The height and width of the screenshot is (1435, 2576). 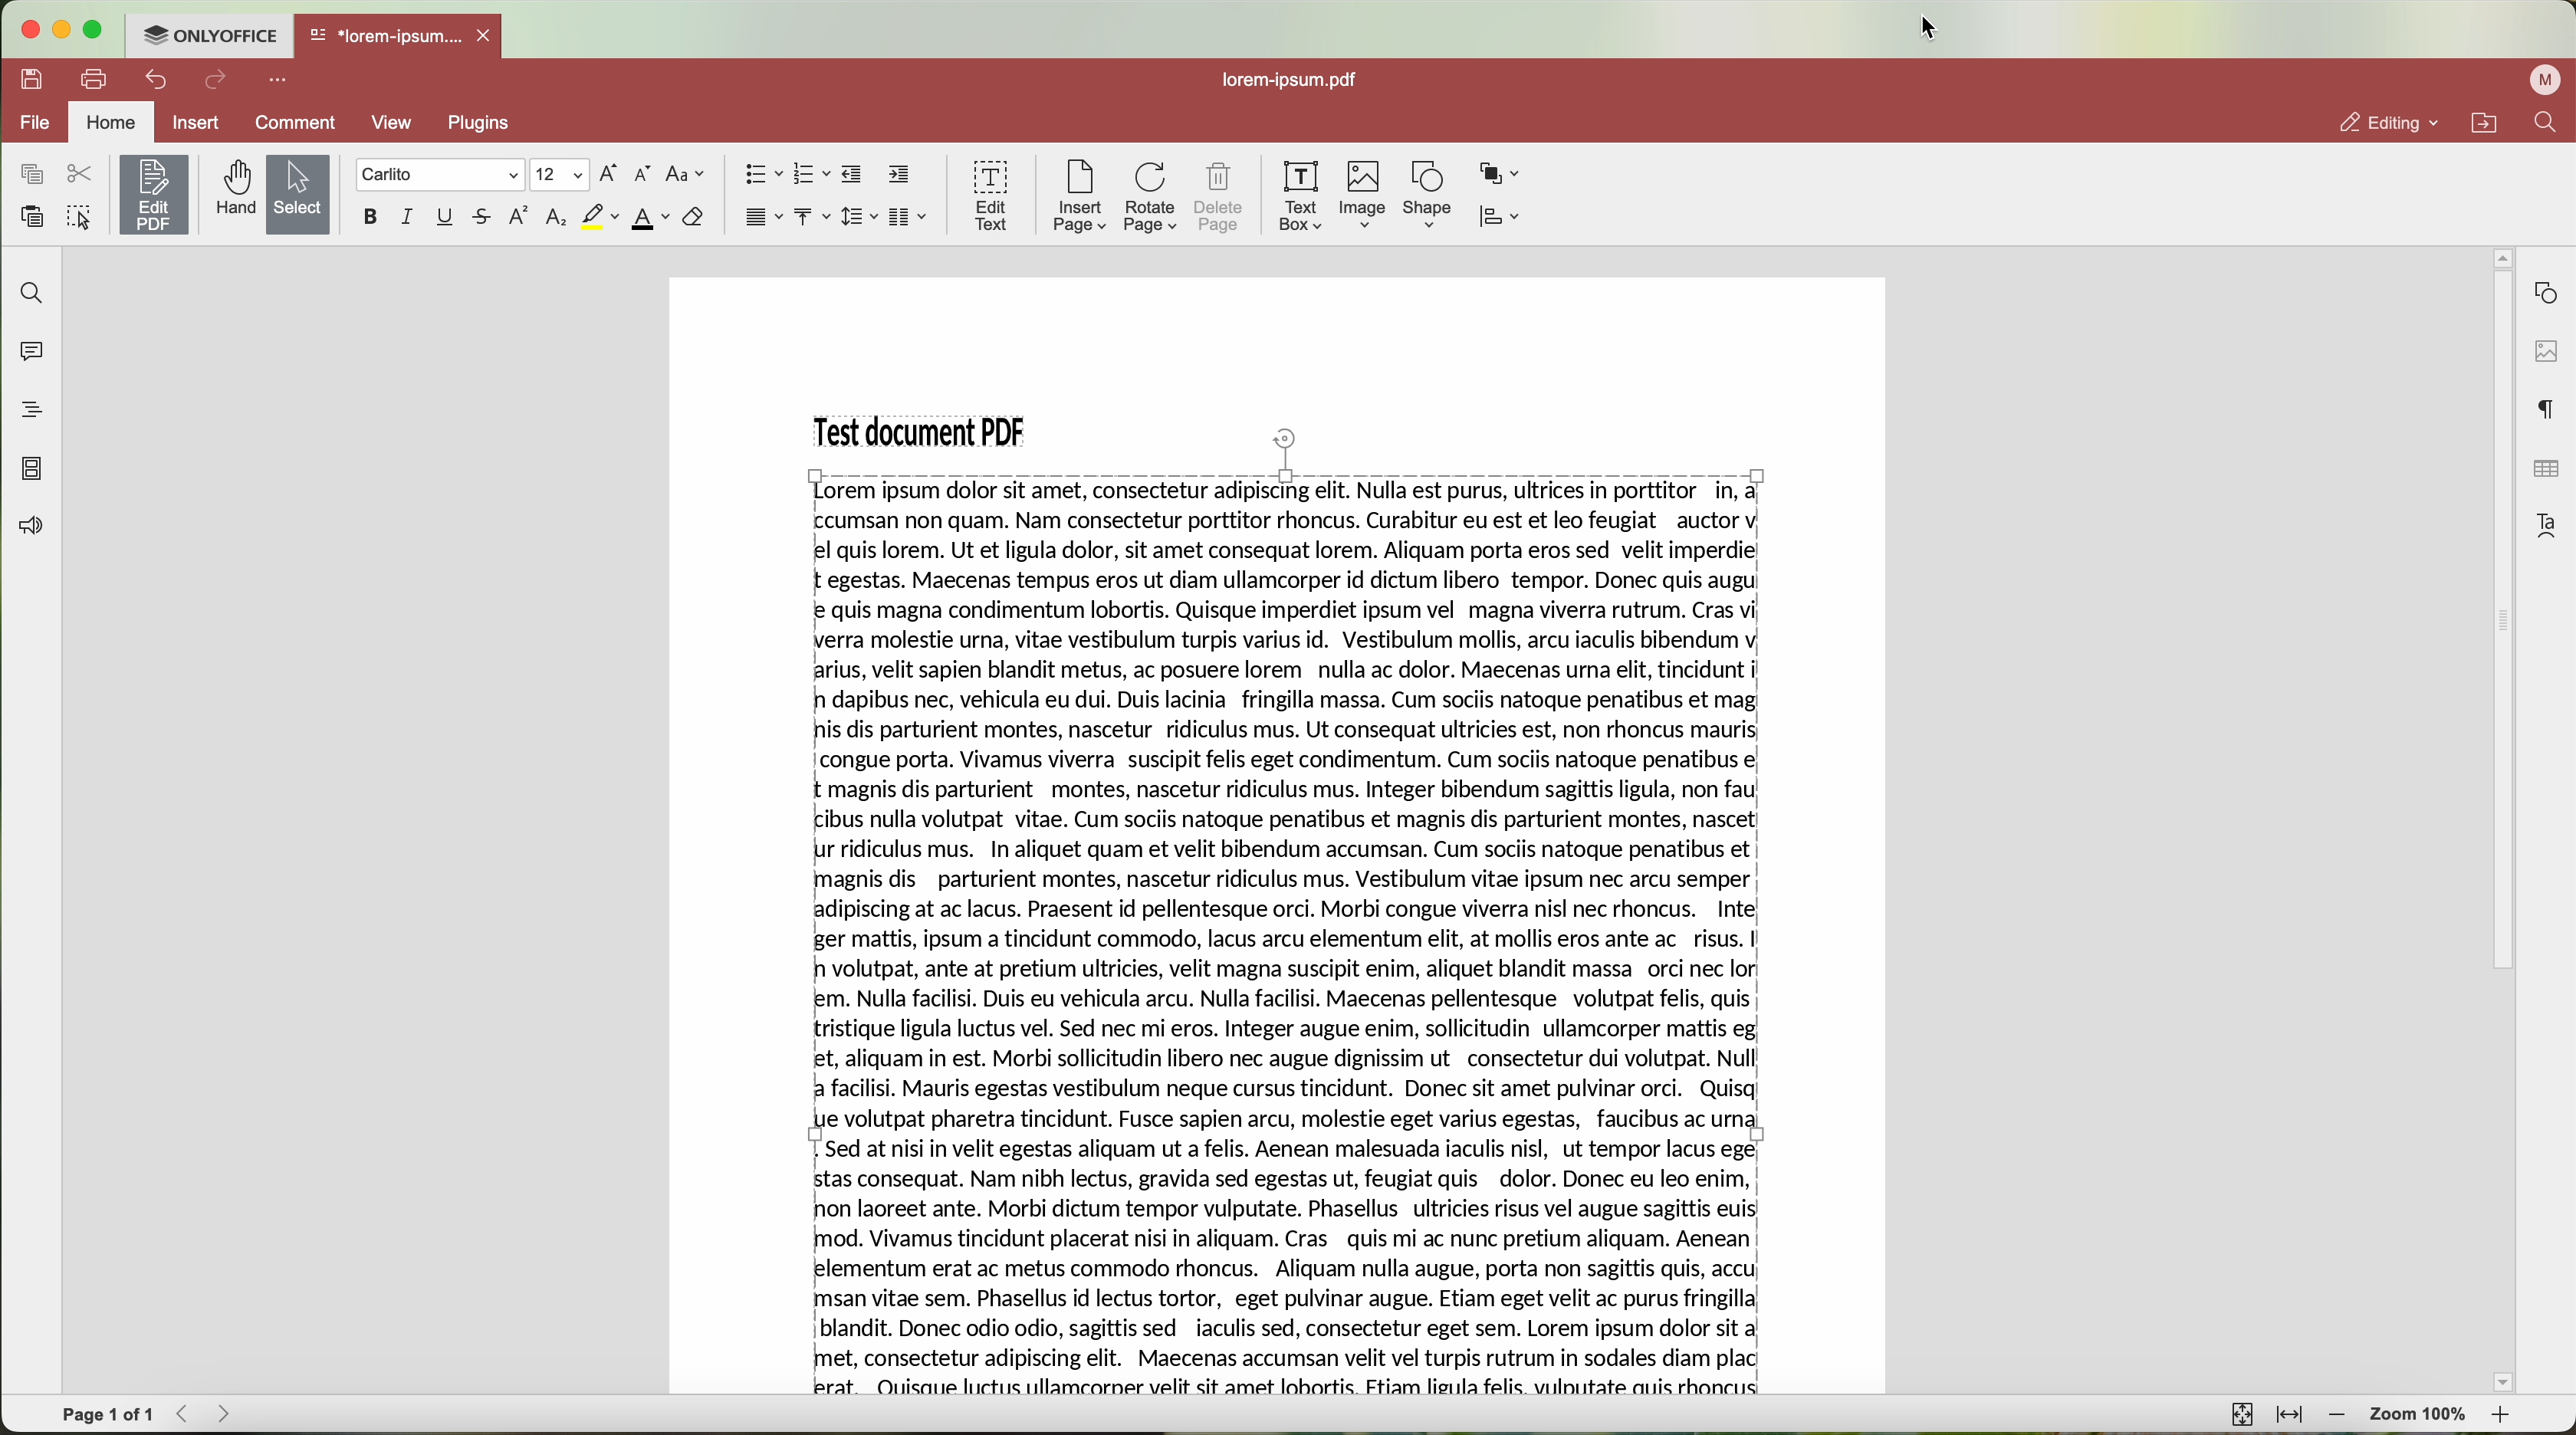 I want to click on font color, so click(x=651, y=219).